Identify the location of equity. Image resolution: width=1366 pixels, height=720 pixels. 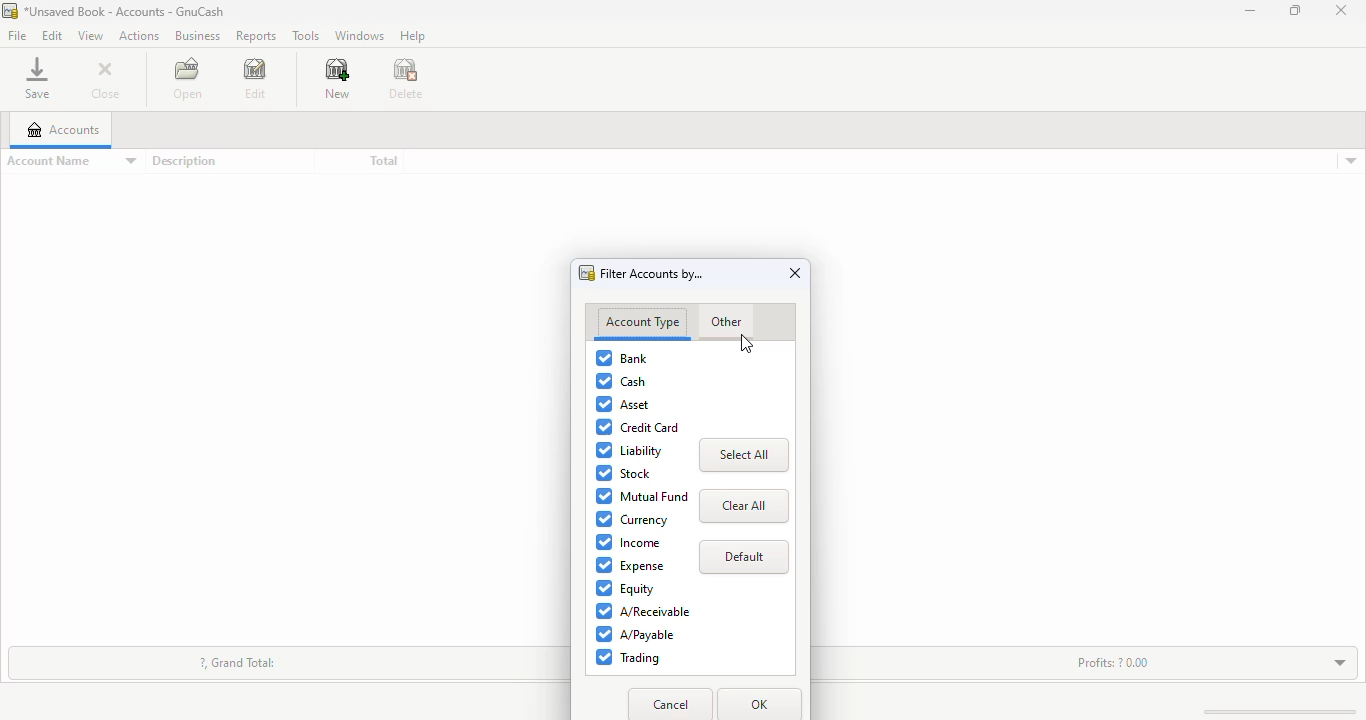
(625, 588).